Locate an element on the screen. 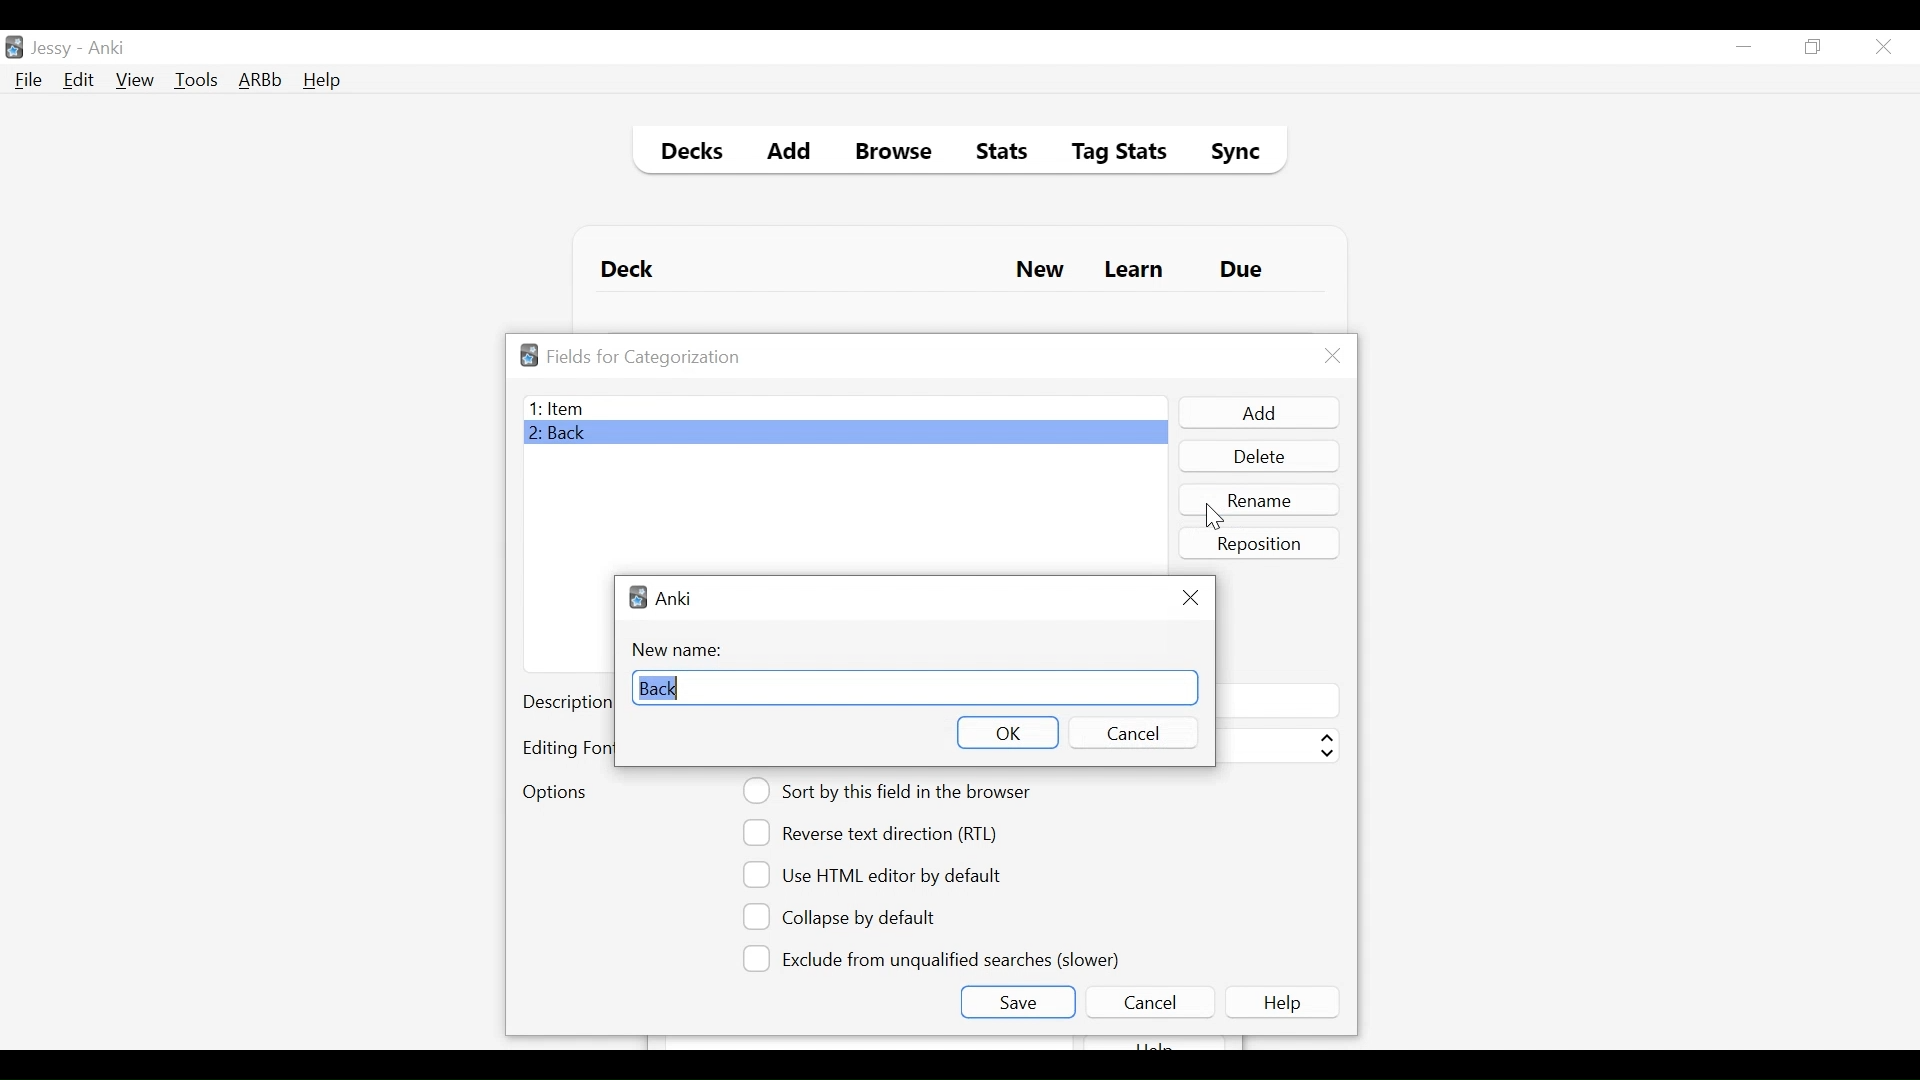 The image size is (1920, 1080). Description is located at coordinates (566, 704).